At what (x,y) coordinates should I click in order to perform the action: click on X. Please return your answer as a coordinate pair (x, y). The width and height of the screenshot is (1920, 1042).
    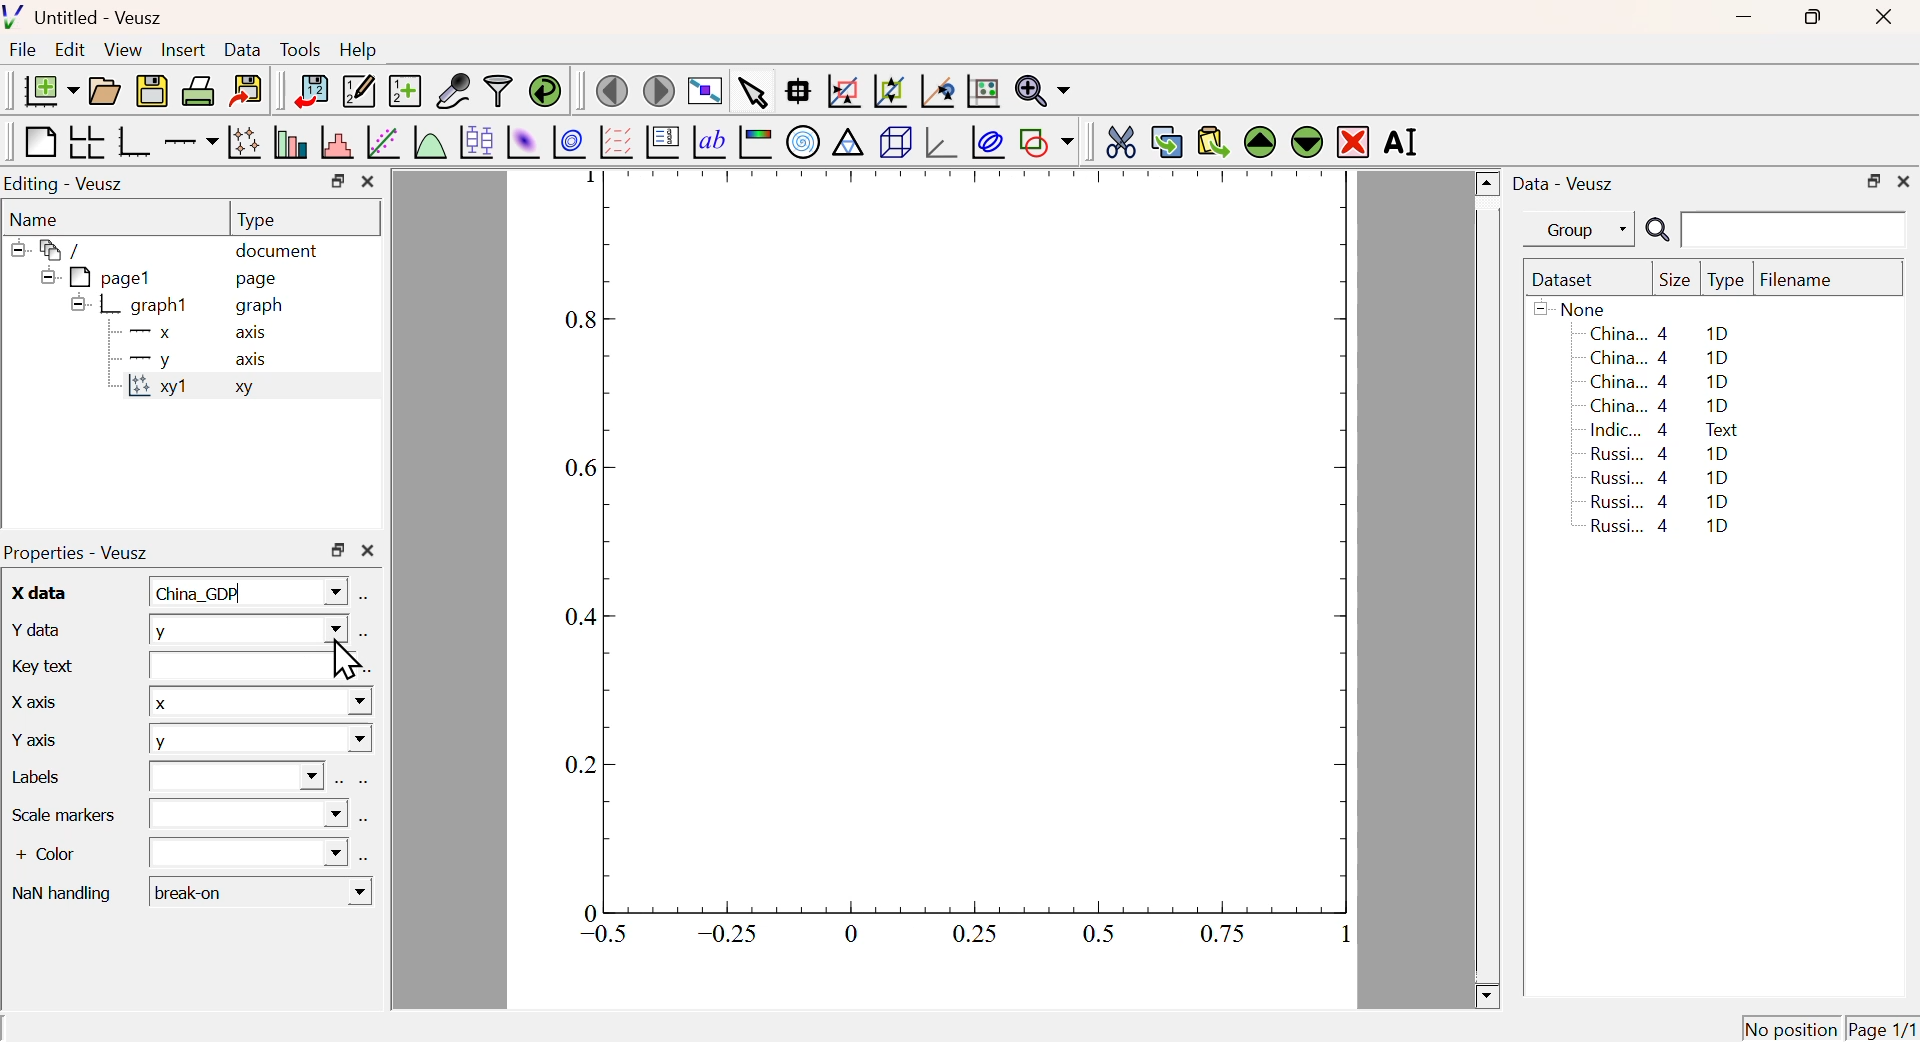
    Looking at the image, I should click on (259, 700).